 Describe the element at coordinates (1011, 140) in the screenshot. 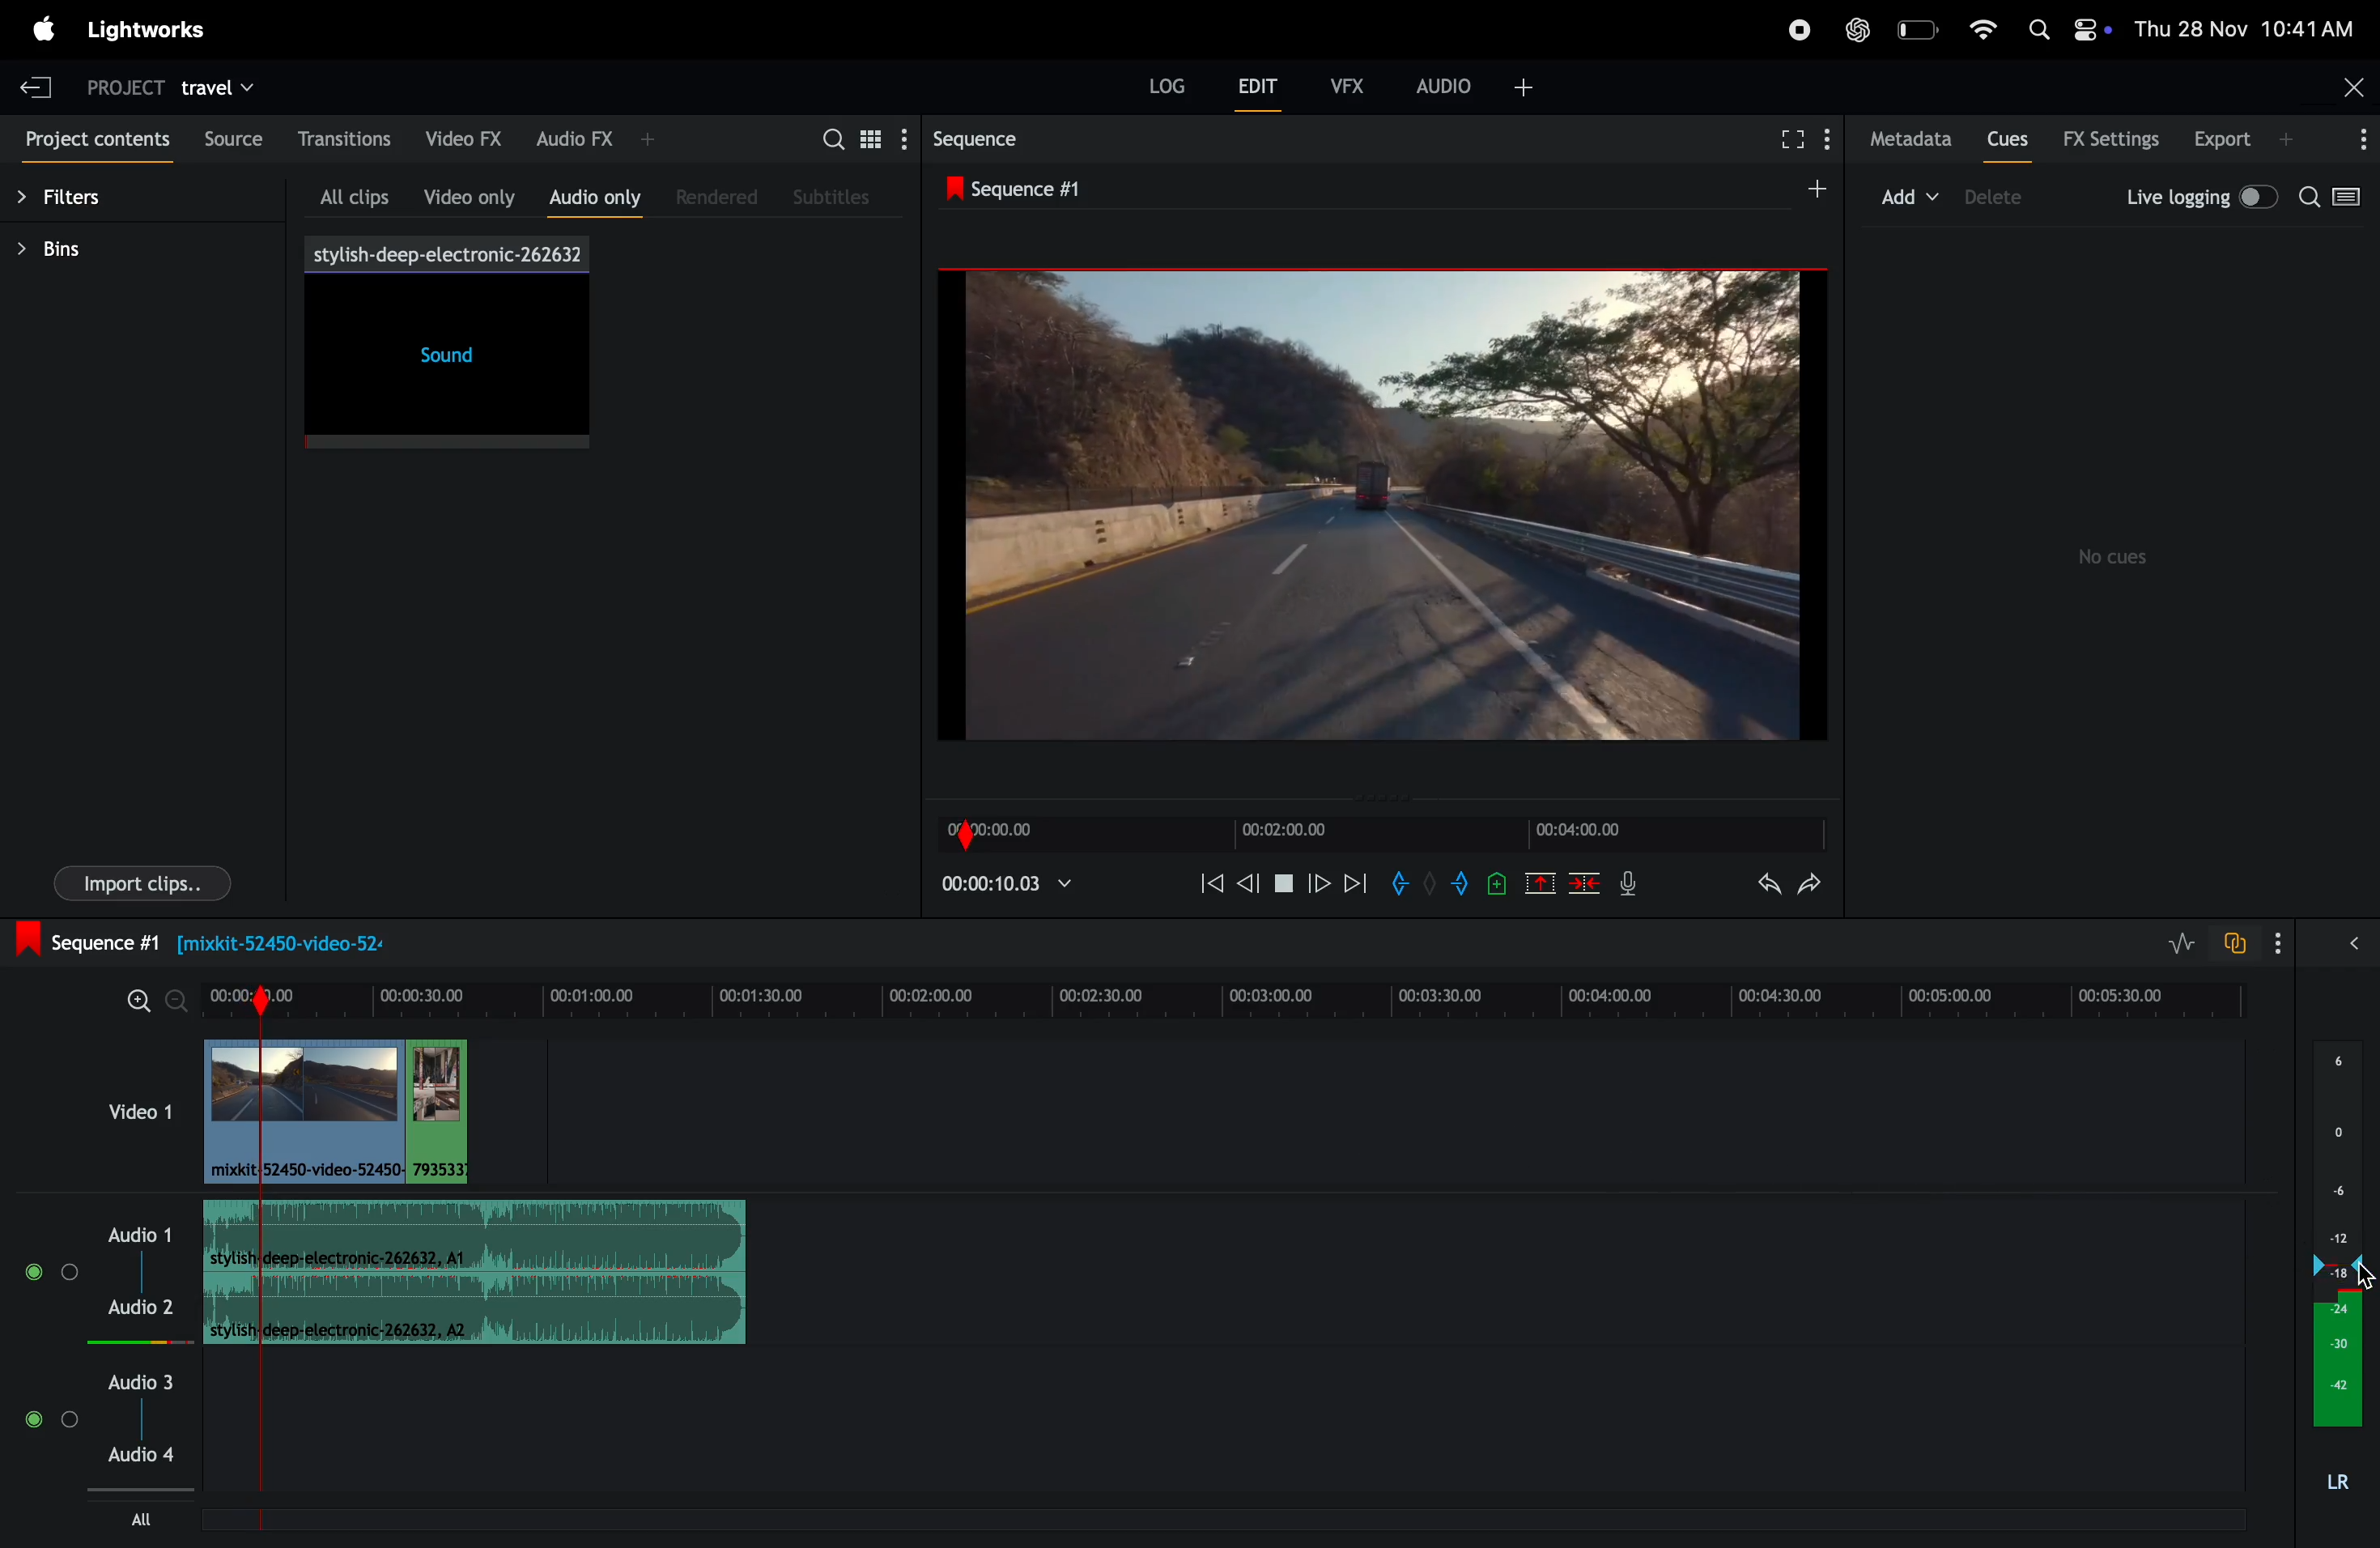

I see `sequence` at that location.